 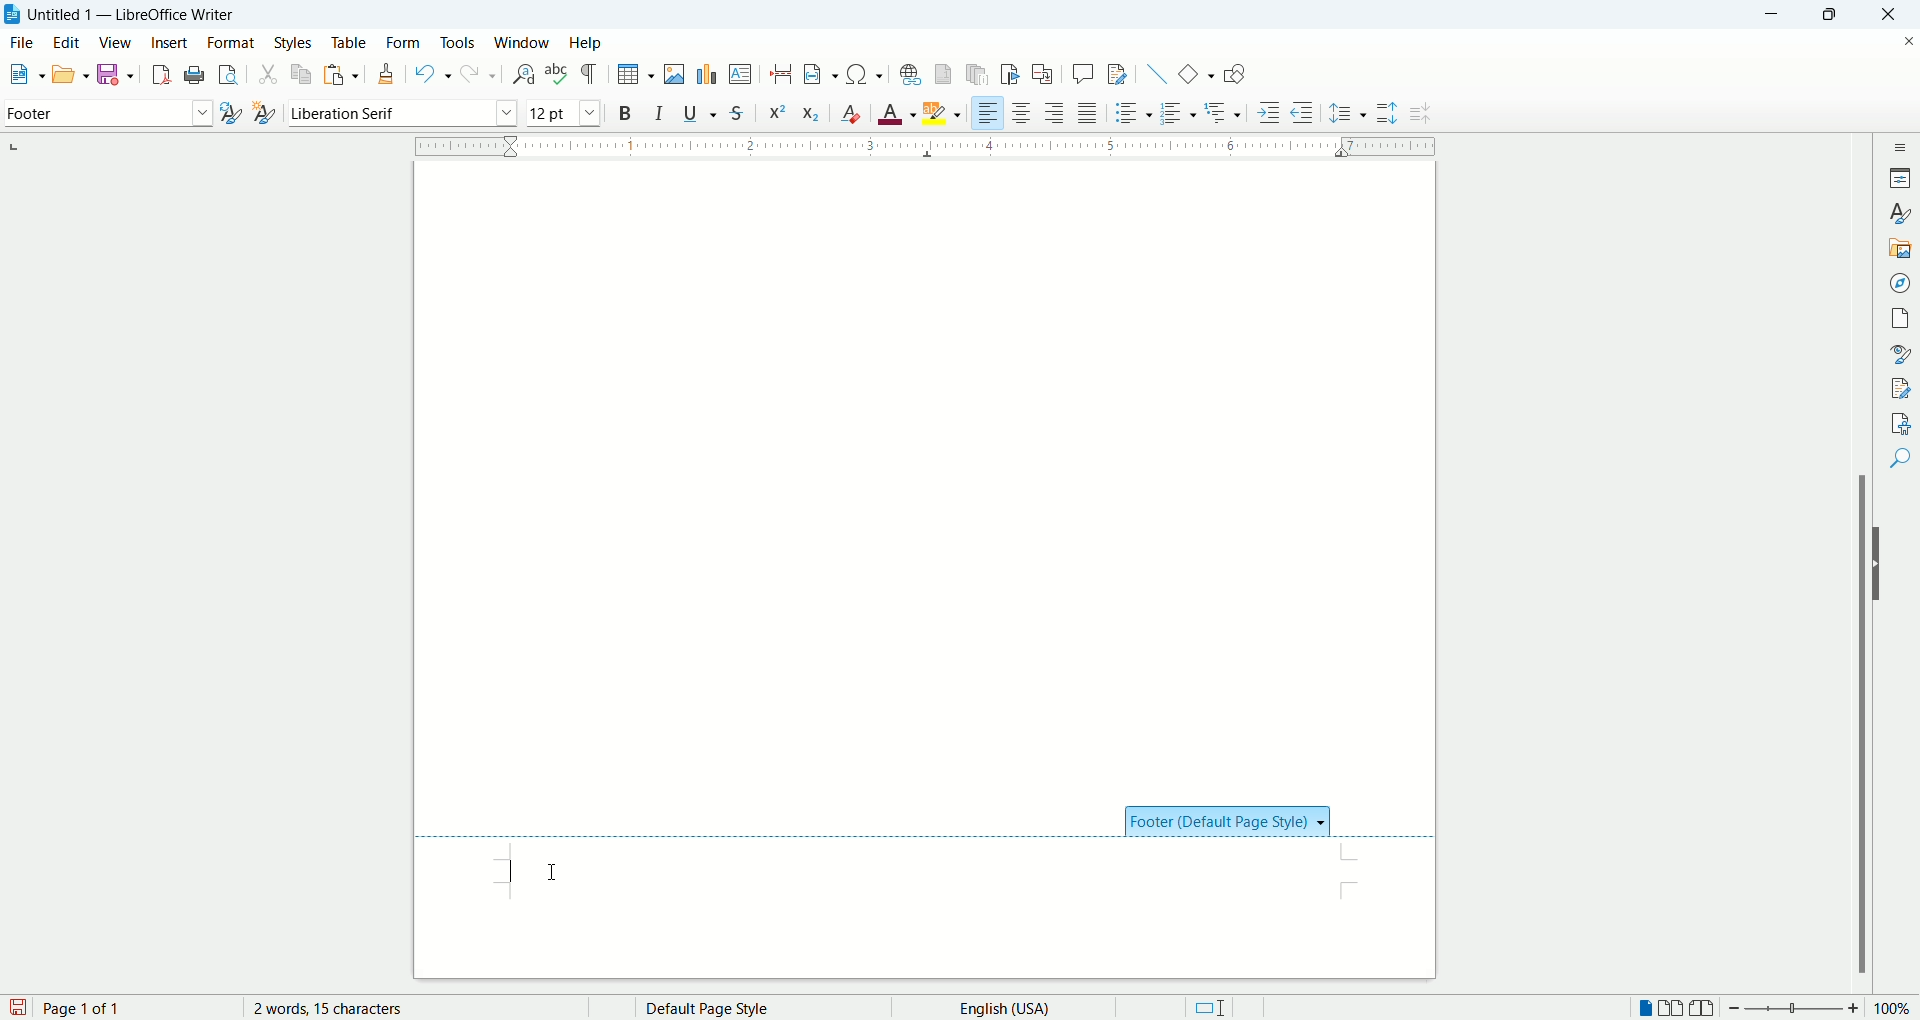 I want to click on open, so click(x=69, y=73).